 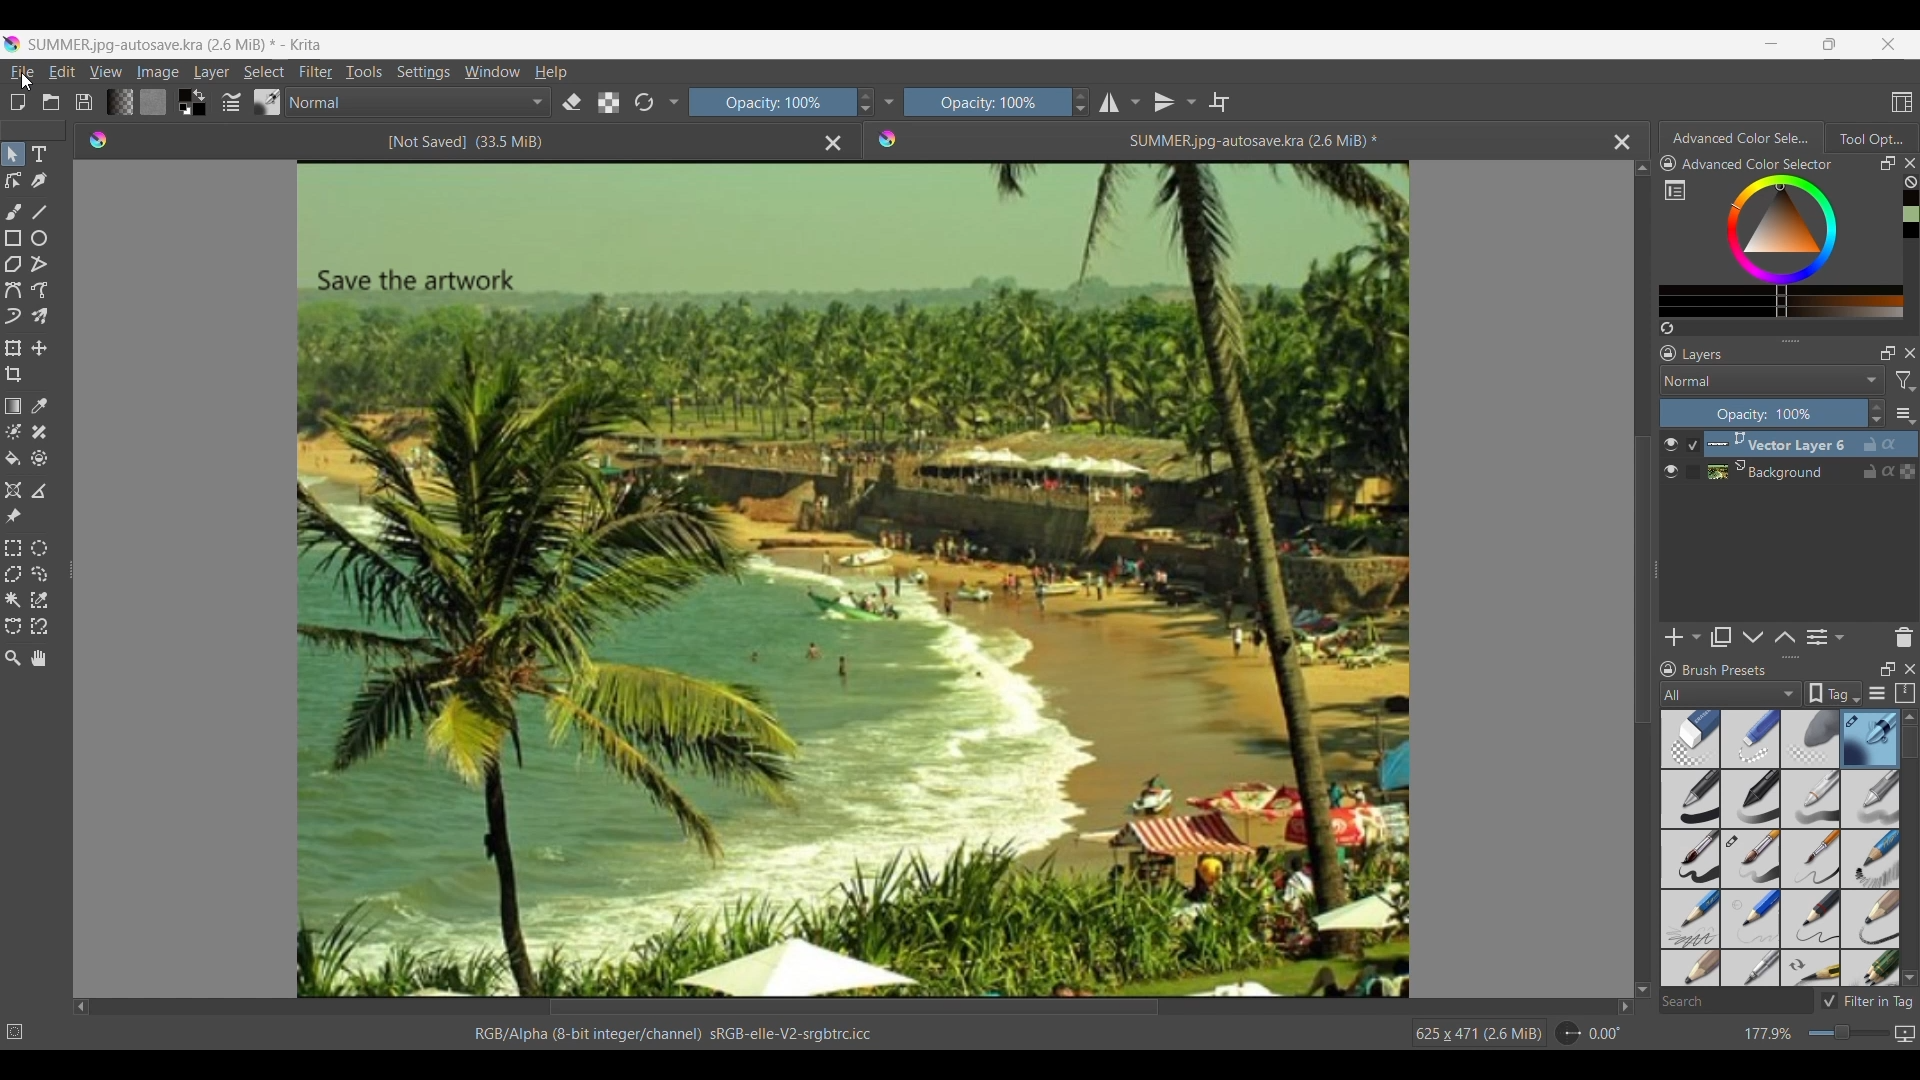 I want to click on Enclose and fill tool, so click(x=38, y=458).